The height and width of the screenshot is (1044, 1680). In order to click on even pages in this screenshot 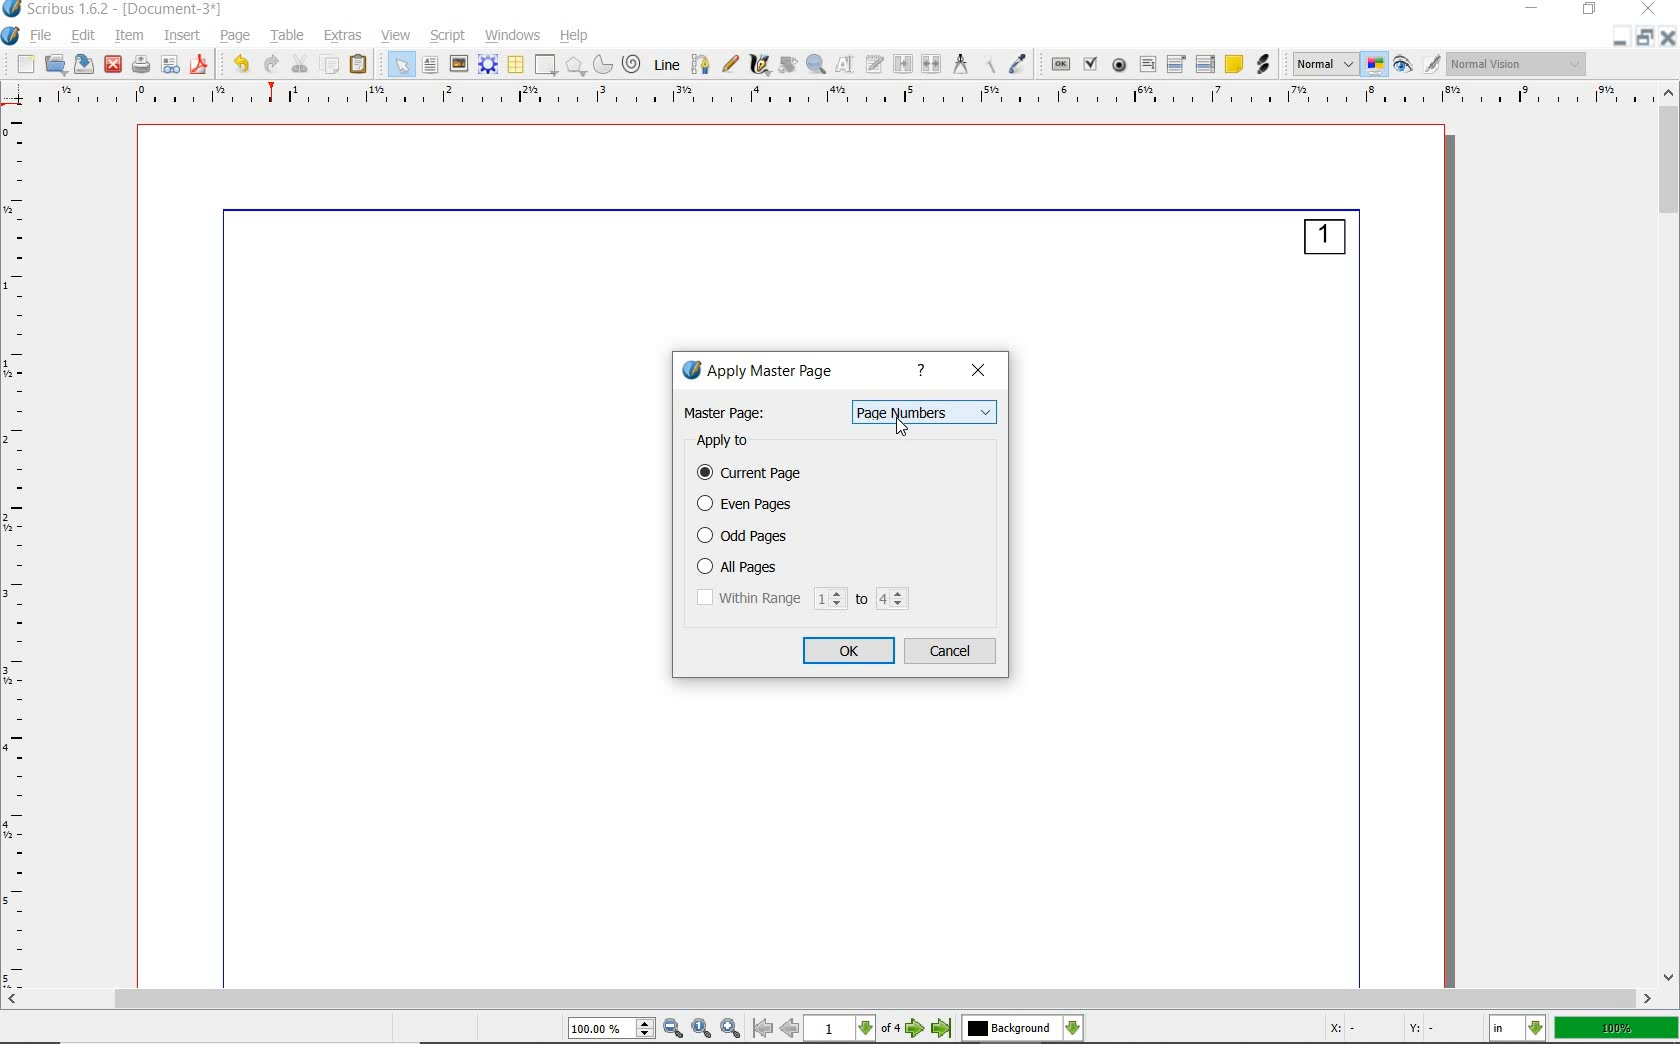, I will do `click(750, 505)`.